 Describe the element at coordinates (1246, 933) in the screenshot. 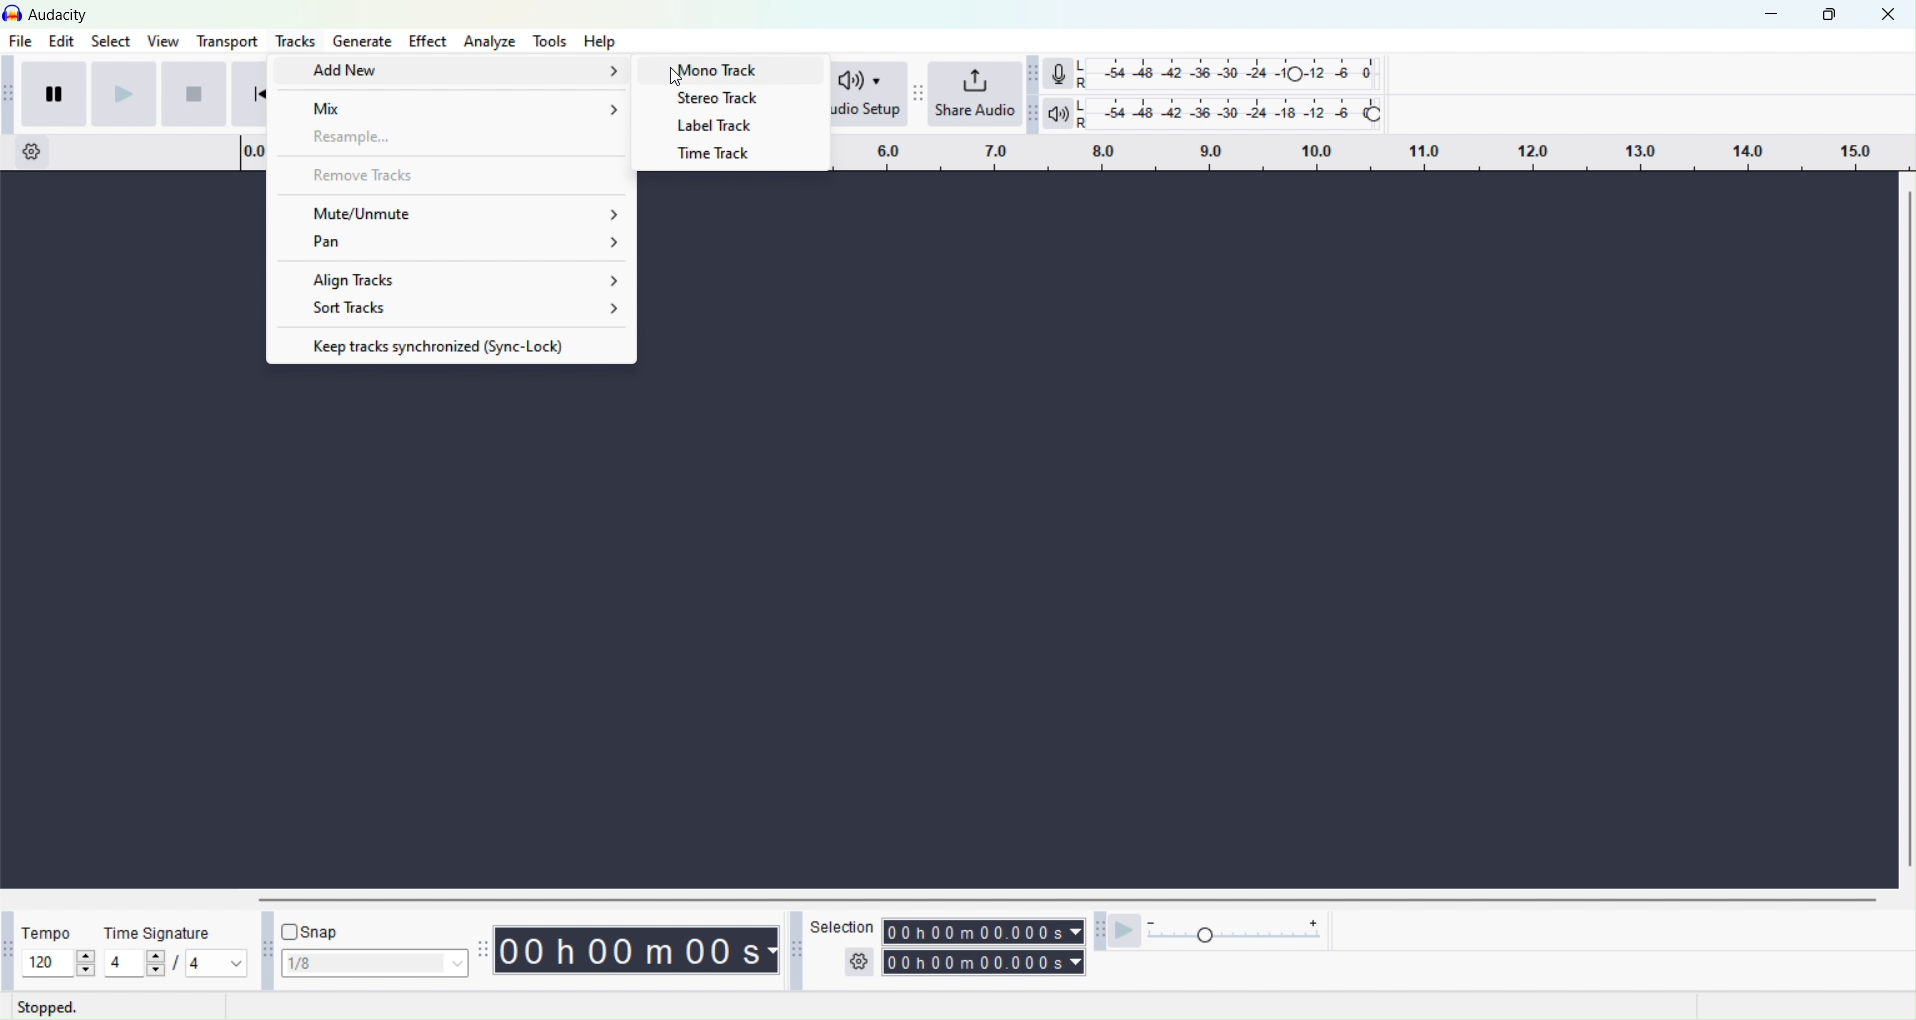

I see `Playback speed` at that location.